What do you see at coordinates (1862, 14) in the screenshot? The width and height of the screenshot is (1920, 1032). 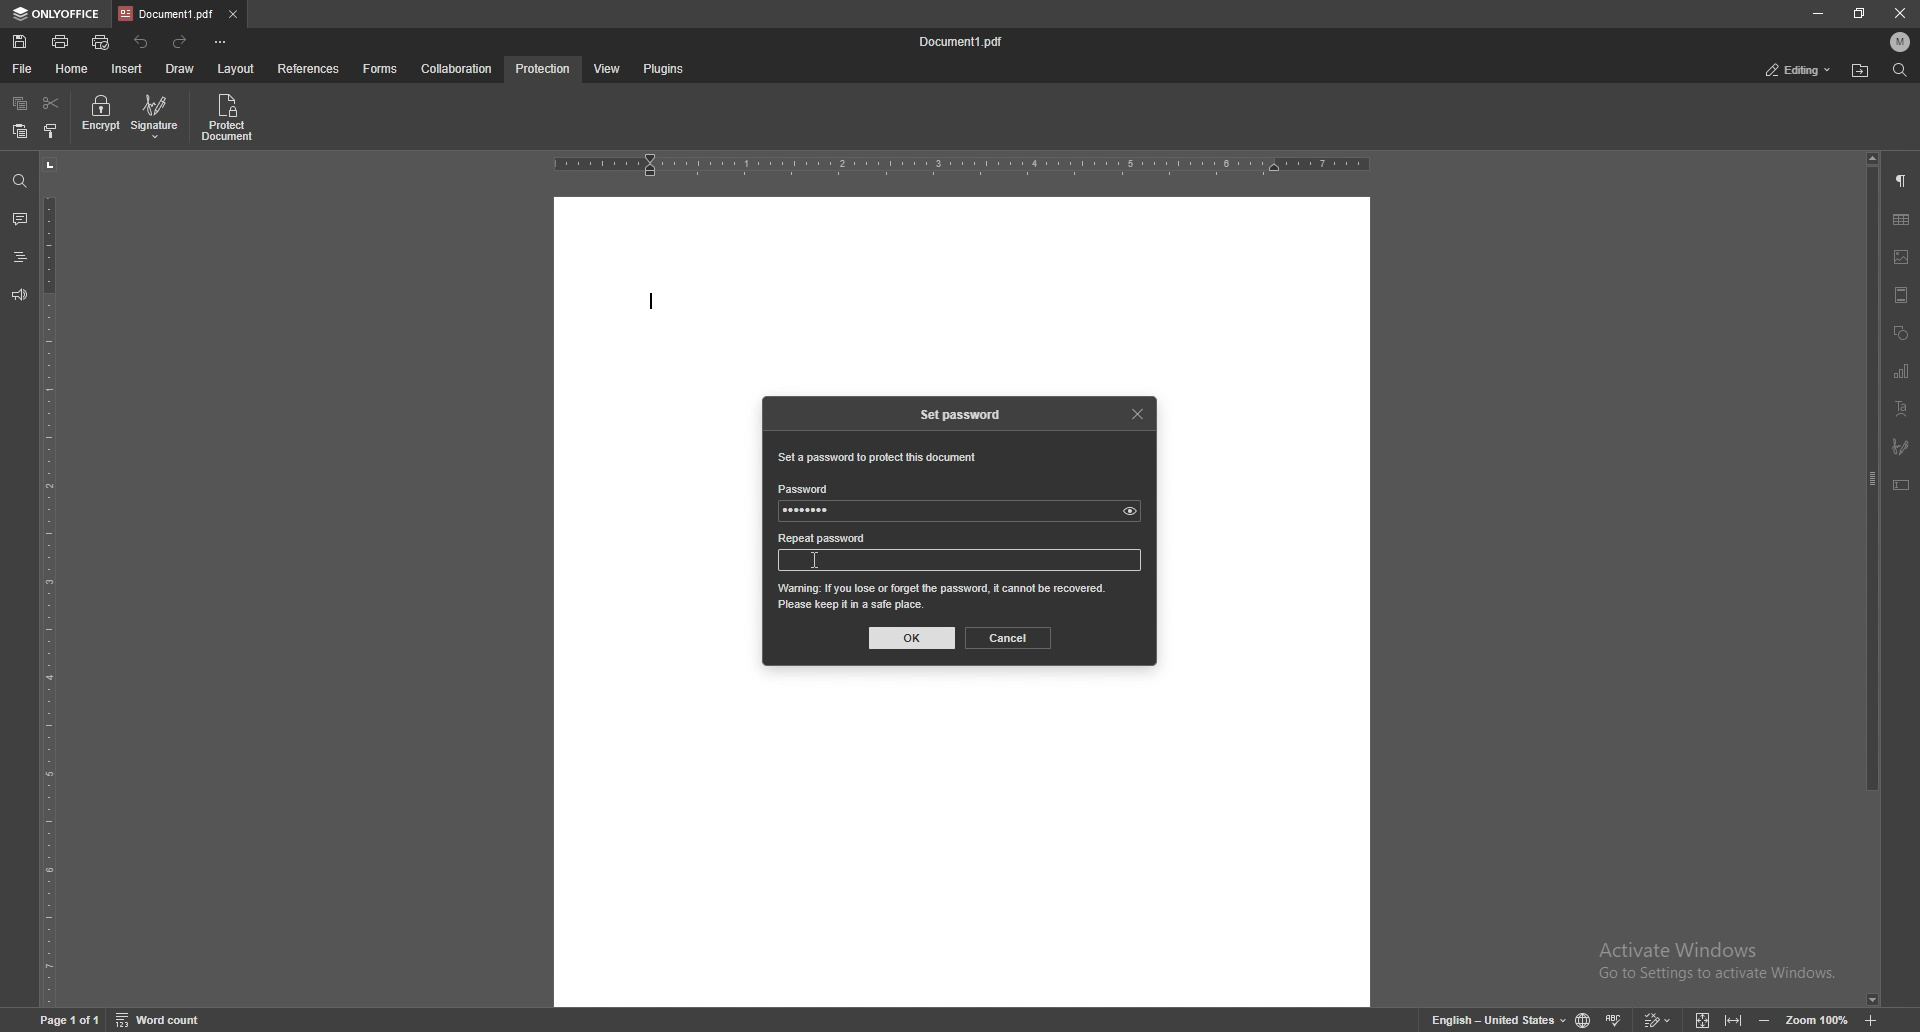 I see `resize` at bounding box center [1862, 14].